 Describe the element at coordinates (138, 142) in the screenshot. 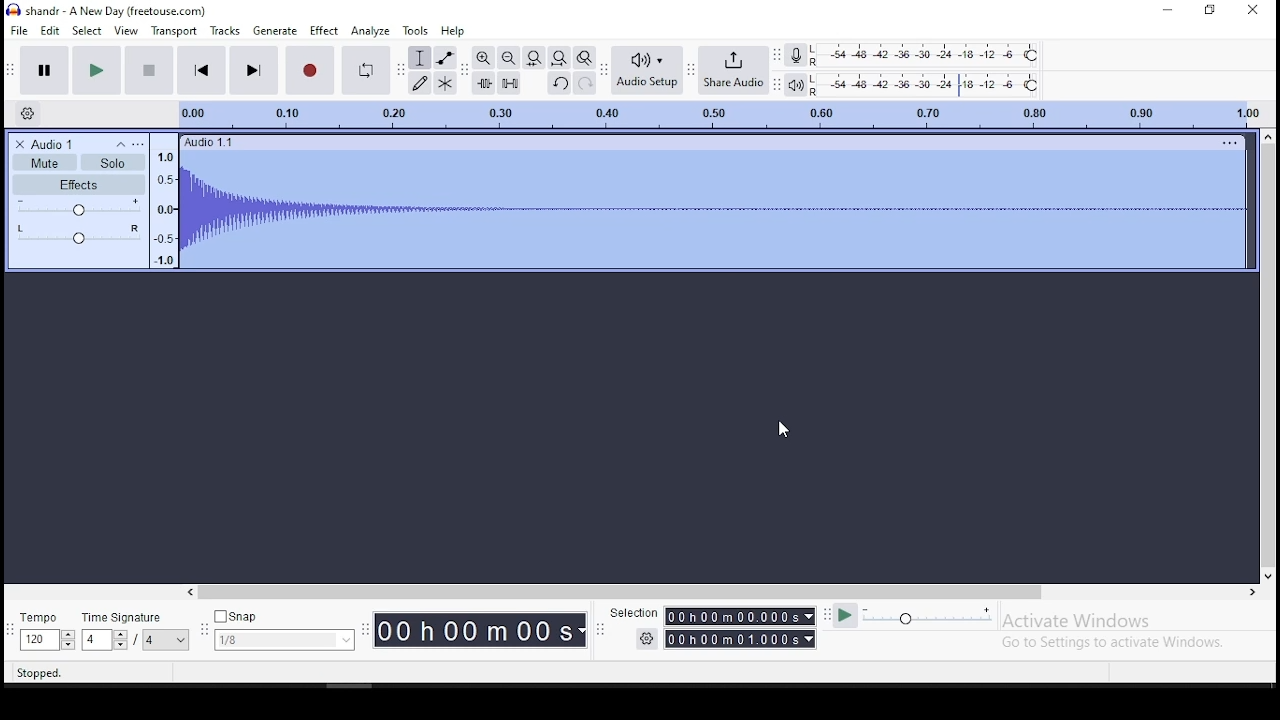

I see `open menu` at that location.